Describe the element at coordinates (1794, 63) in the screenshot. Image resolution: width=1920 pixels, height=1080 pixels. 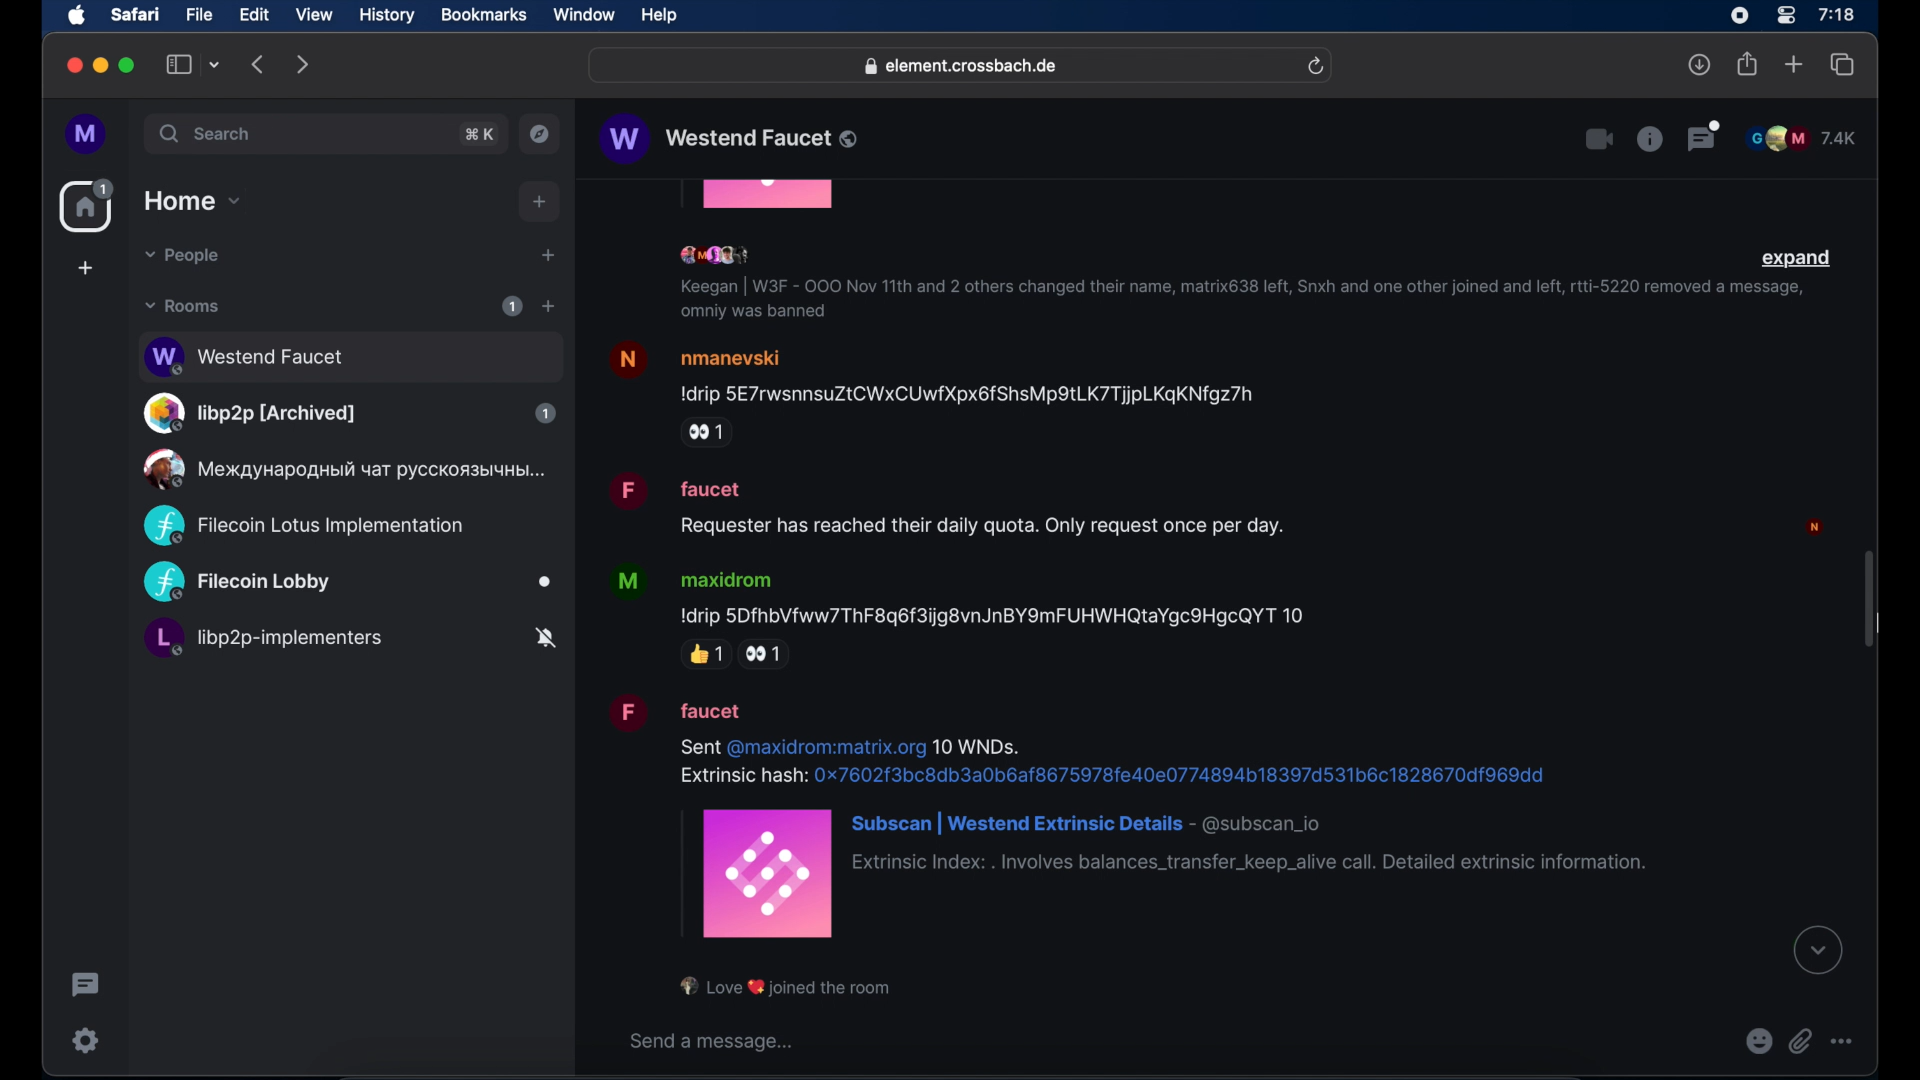
I see `new tab` at that location.